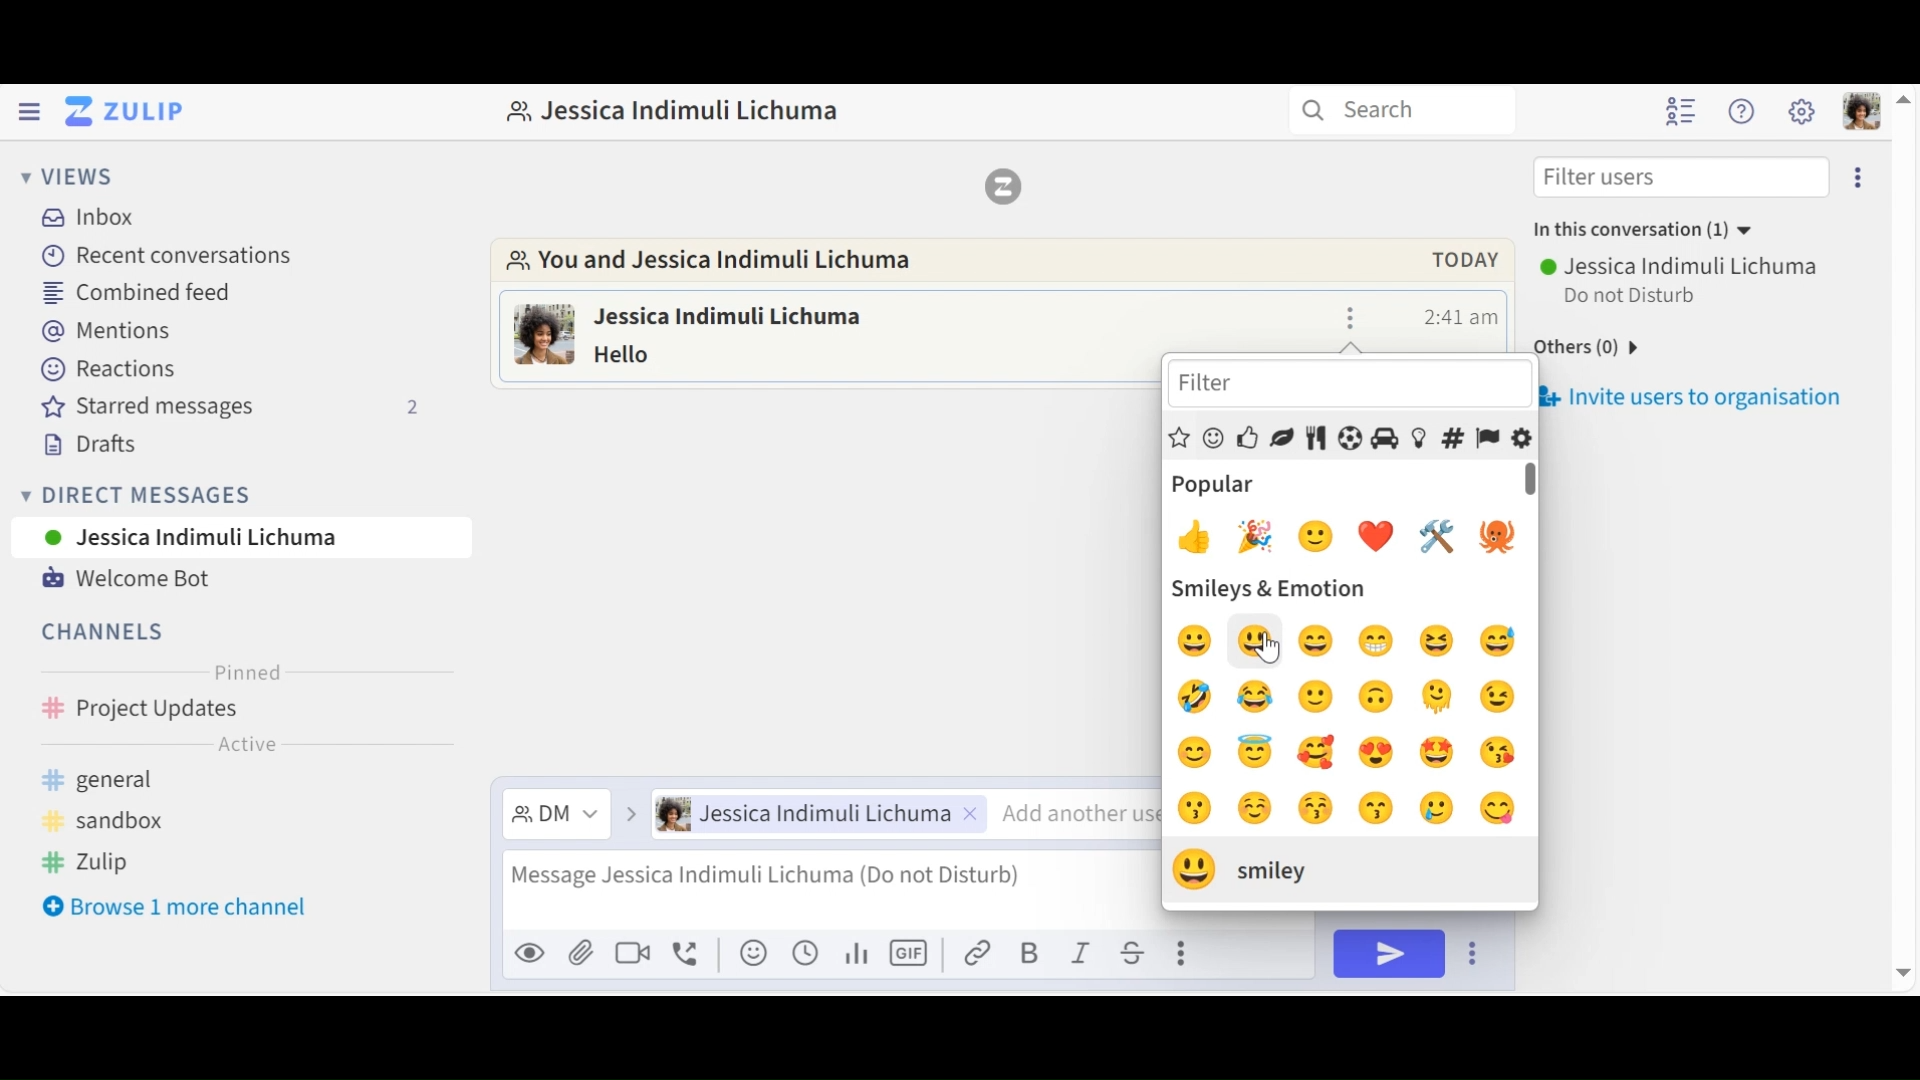 The width and height of the screenshot is (1920, 1080). What do you see at coordinates (1583, 349) in the screenshot?
I see `others(0)` at bounding box center [1583, 349].